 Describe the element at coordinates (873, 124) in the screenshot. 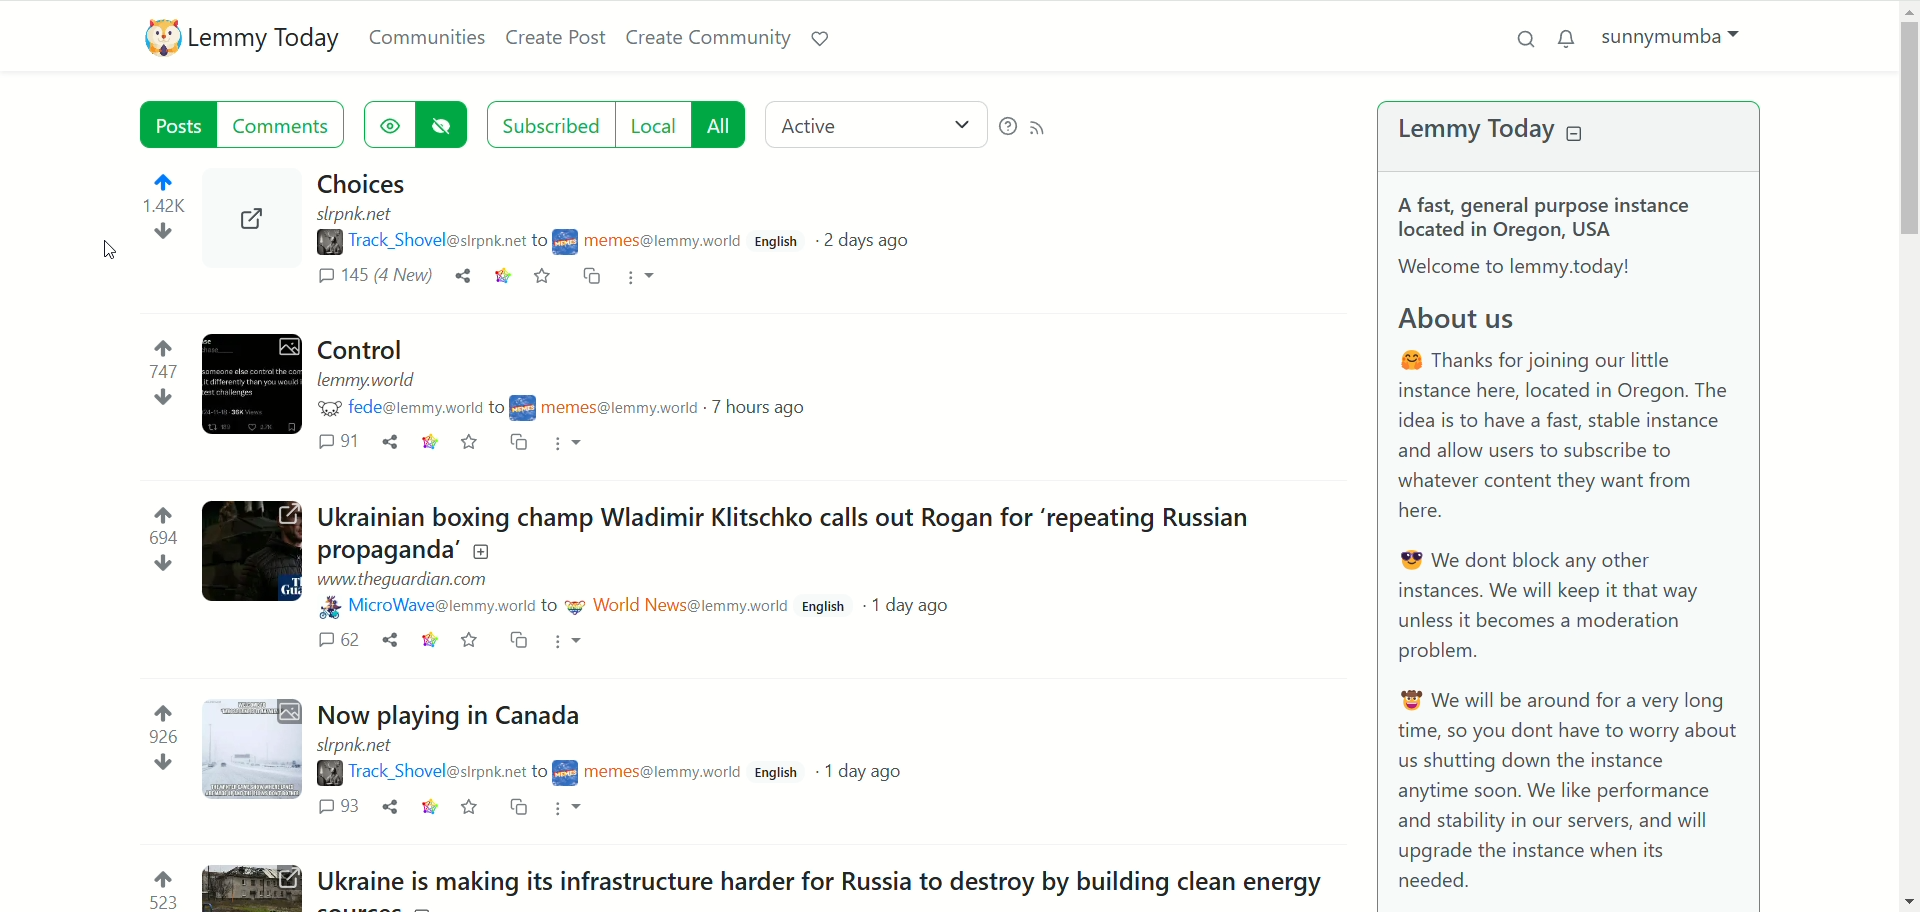

I see `active` at that location.